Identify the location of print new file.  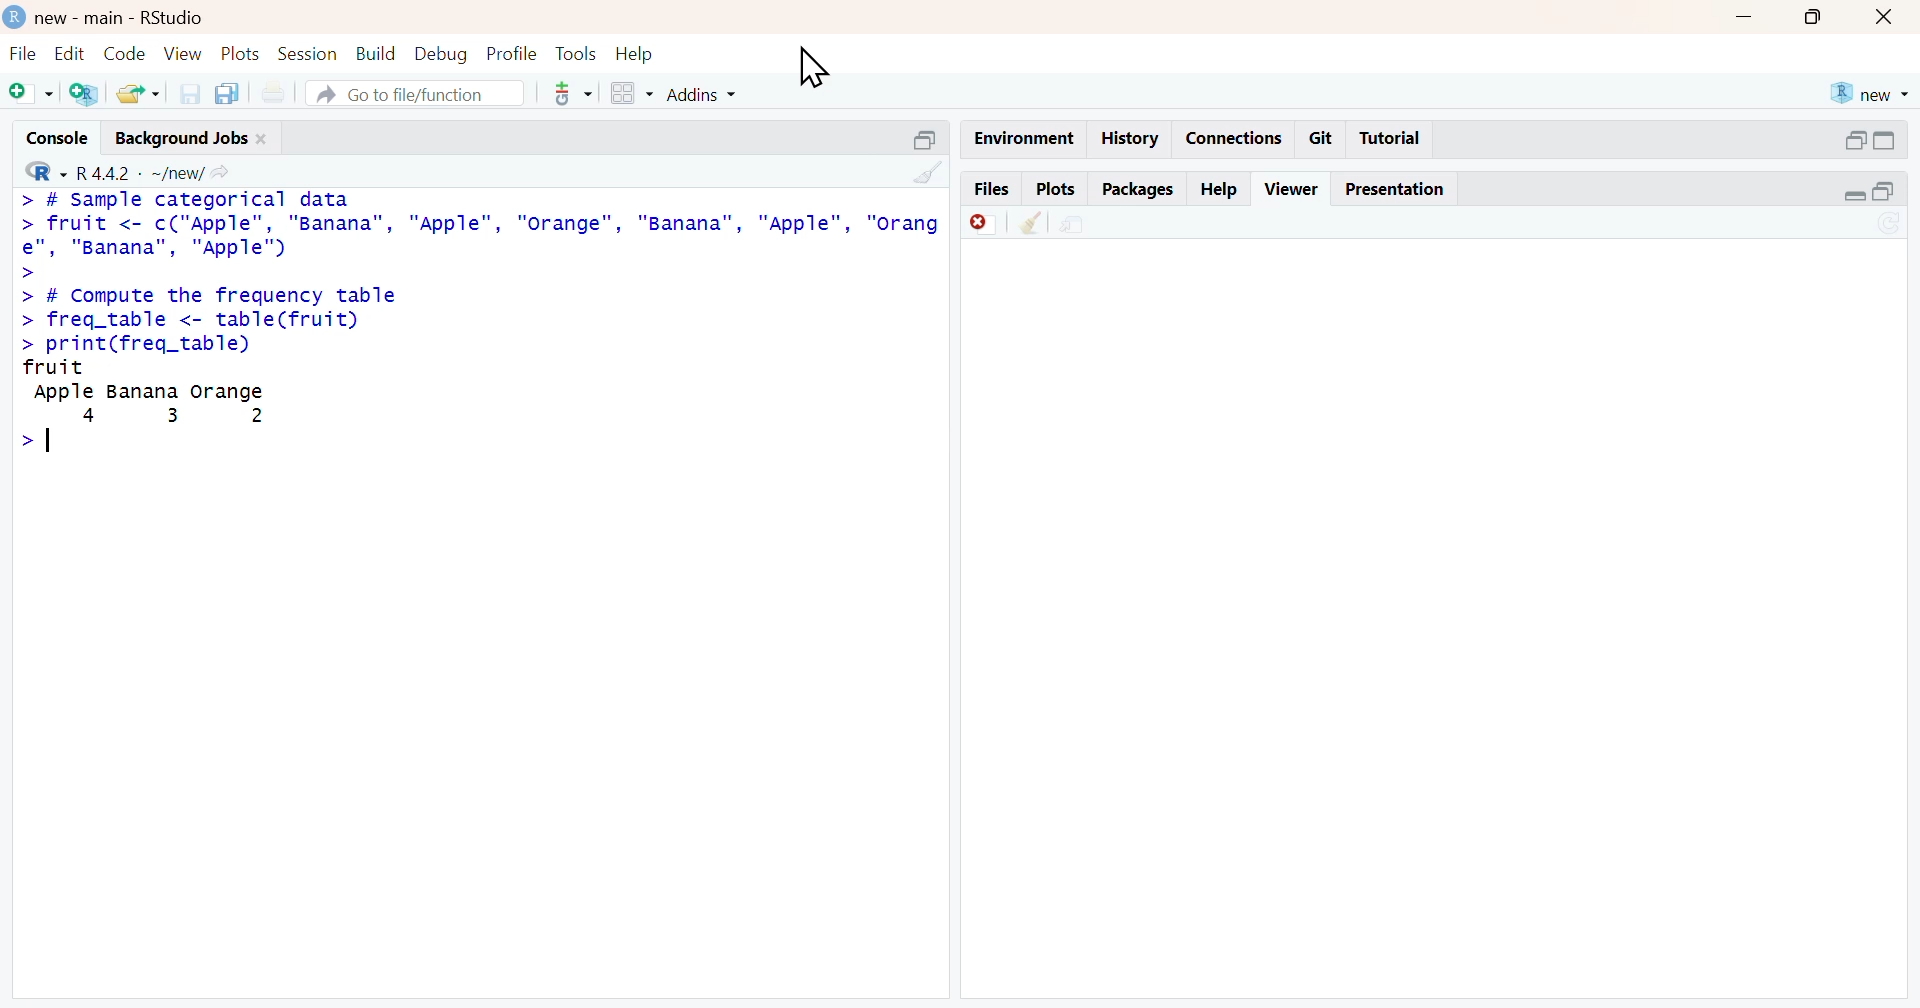
(275, 95).